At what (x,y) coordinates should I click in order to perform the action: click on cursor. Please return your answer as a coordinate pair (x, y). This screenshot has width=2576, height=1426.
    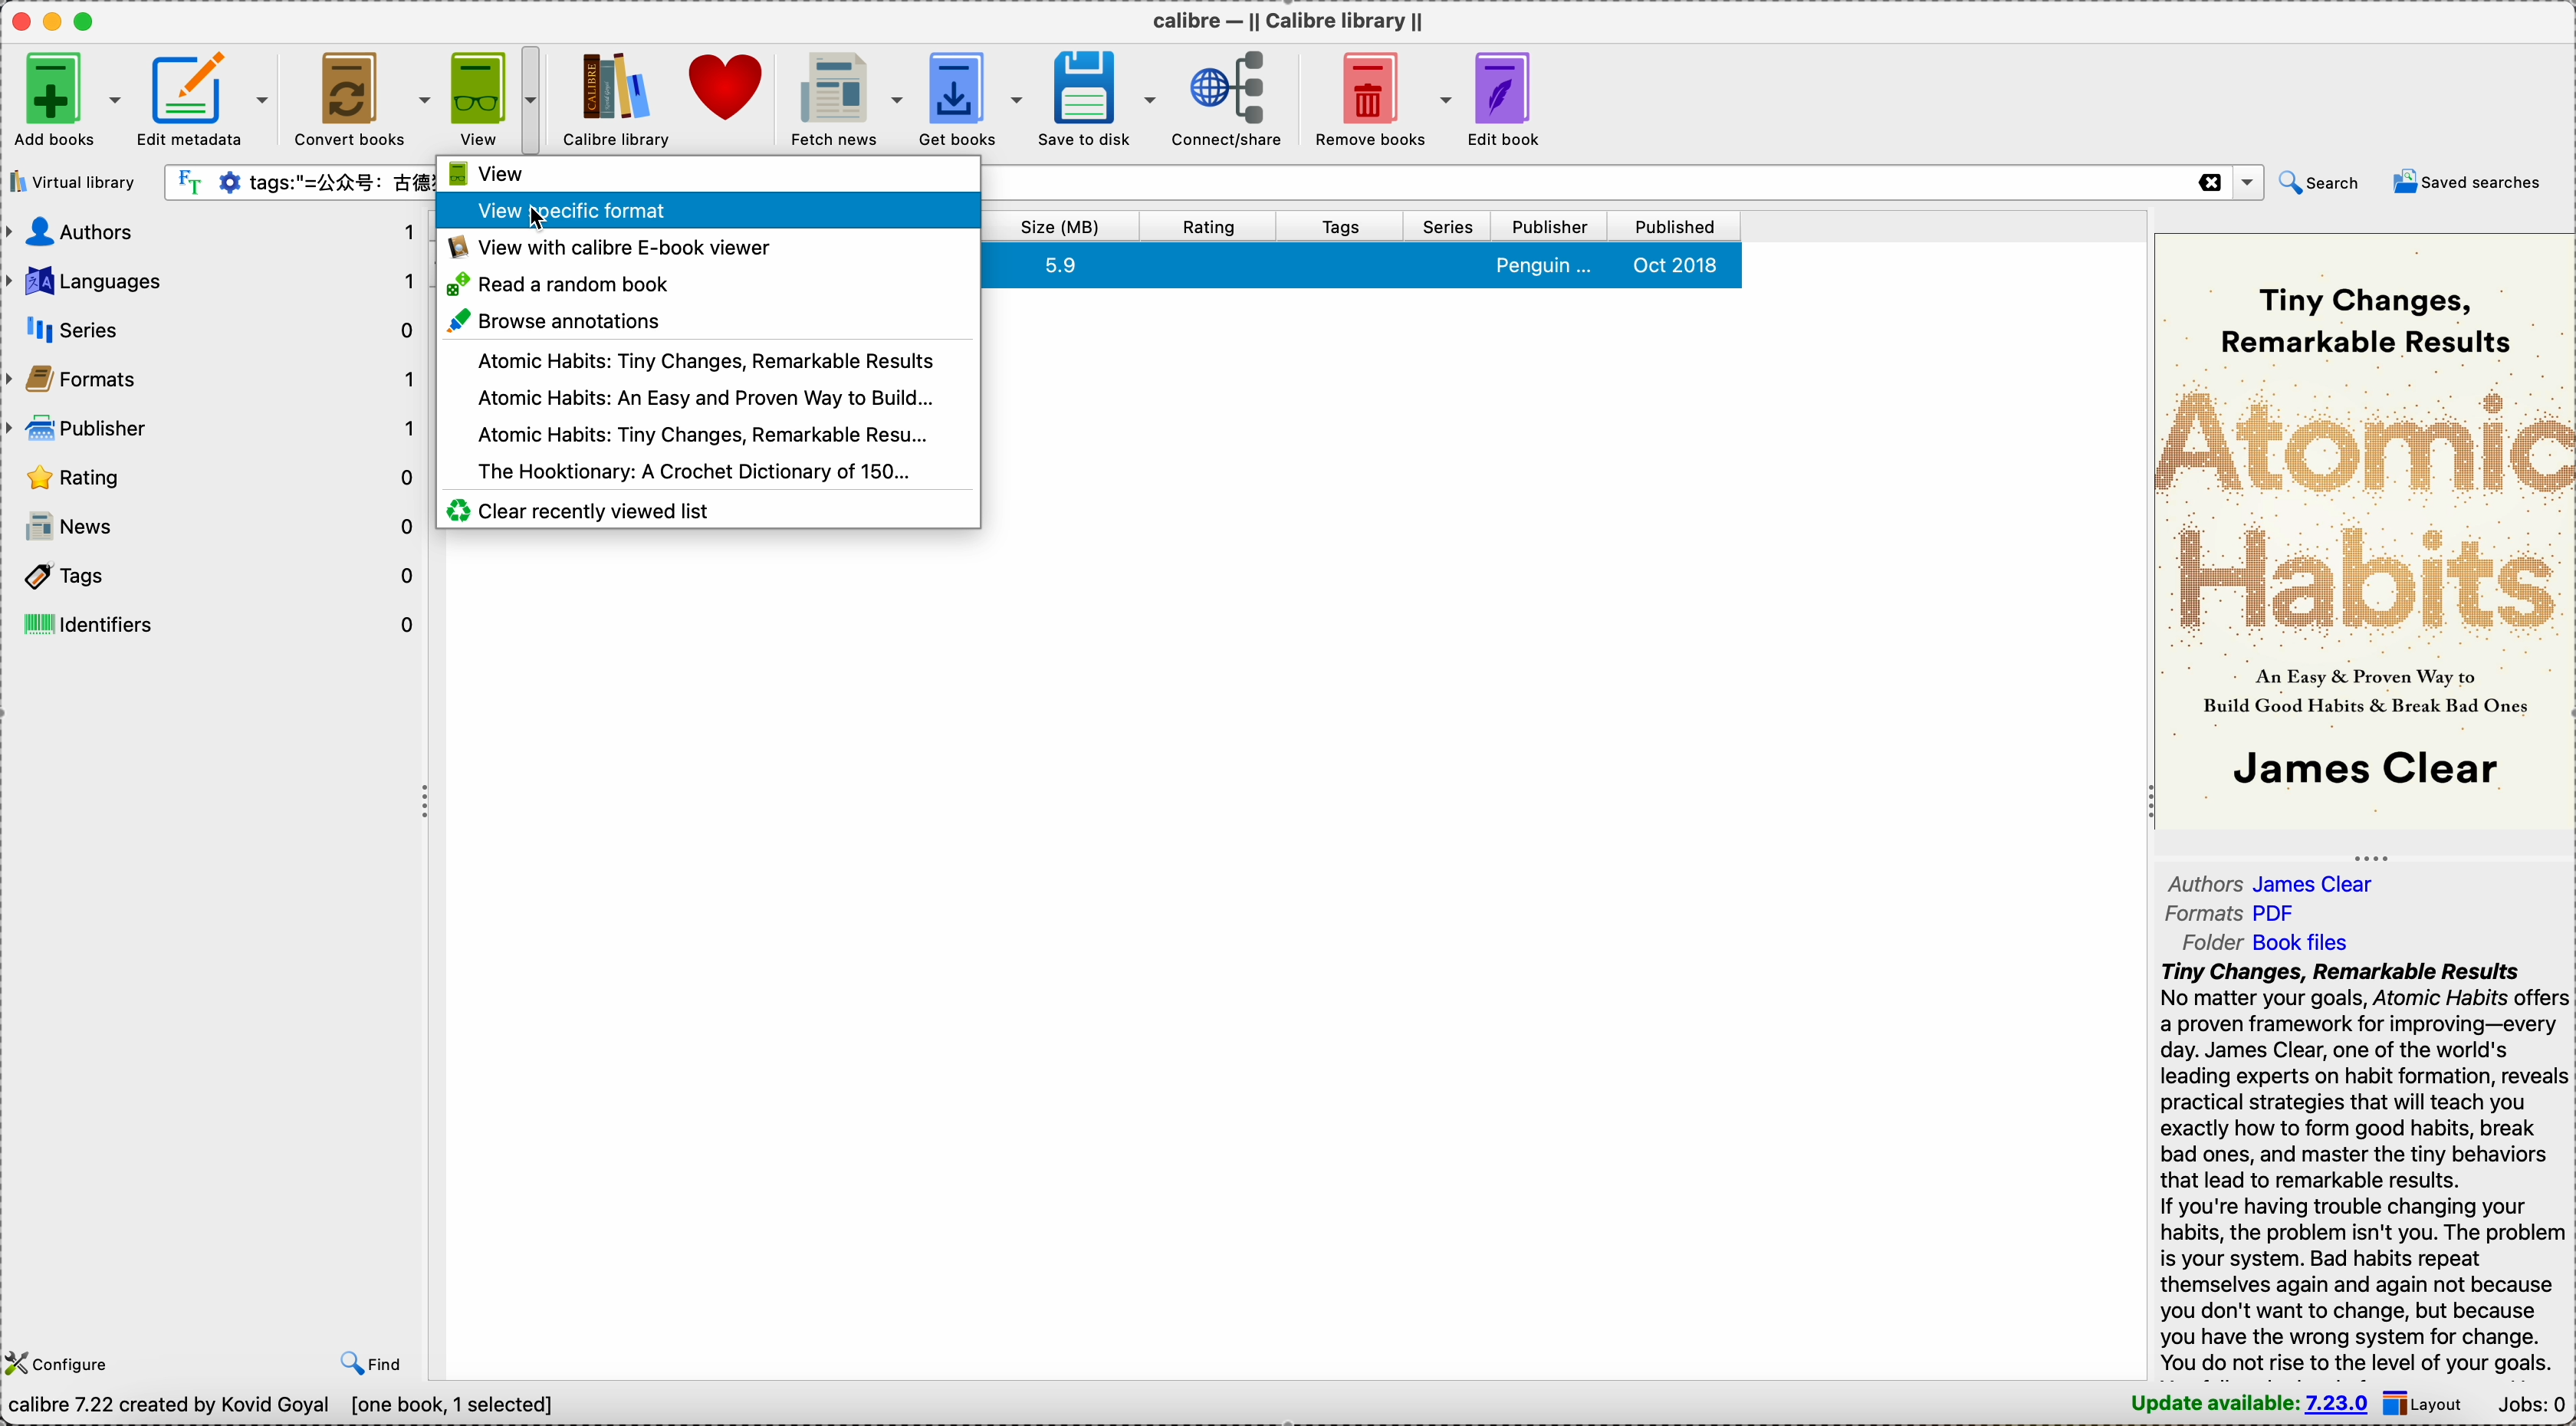
    Looking at the image, I should click on (546, 215).